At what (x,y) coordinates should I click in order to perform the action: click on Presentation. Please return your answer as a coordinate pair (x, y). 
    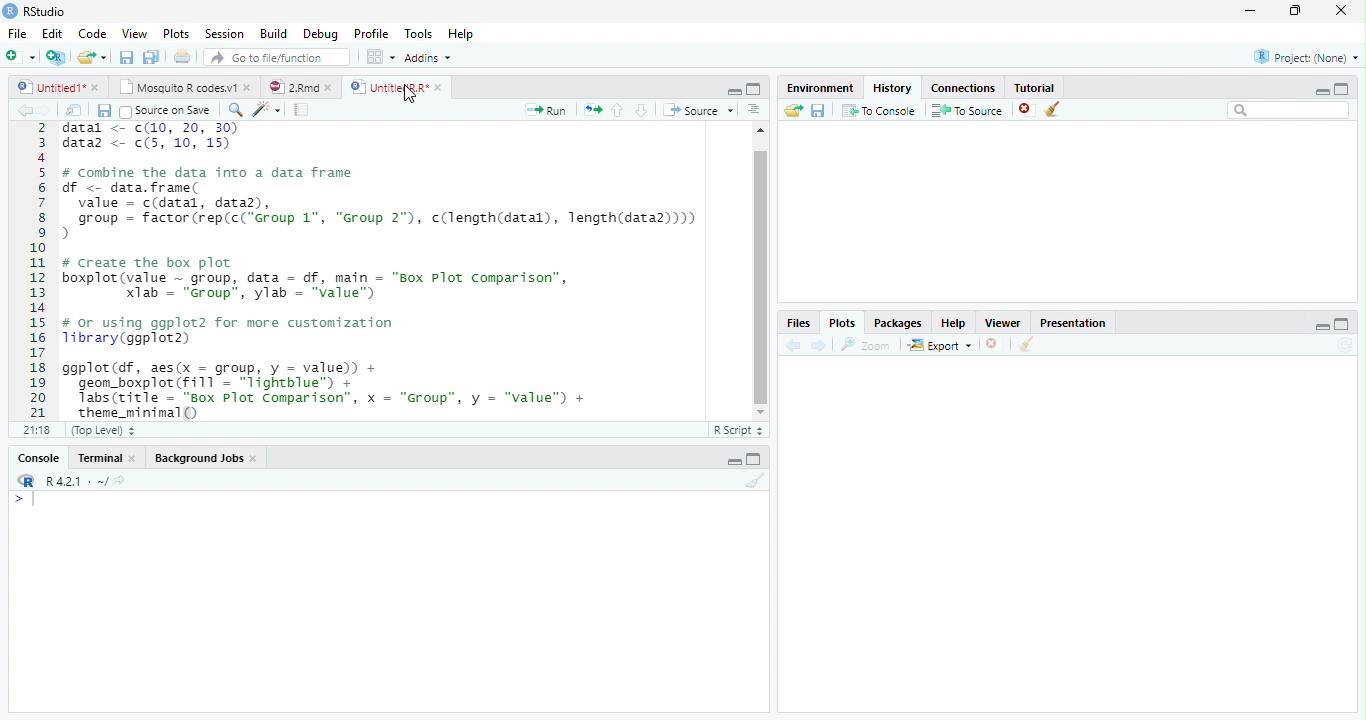
    Looking at the image, I should click on (1072, 323).